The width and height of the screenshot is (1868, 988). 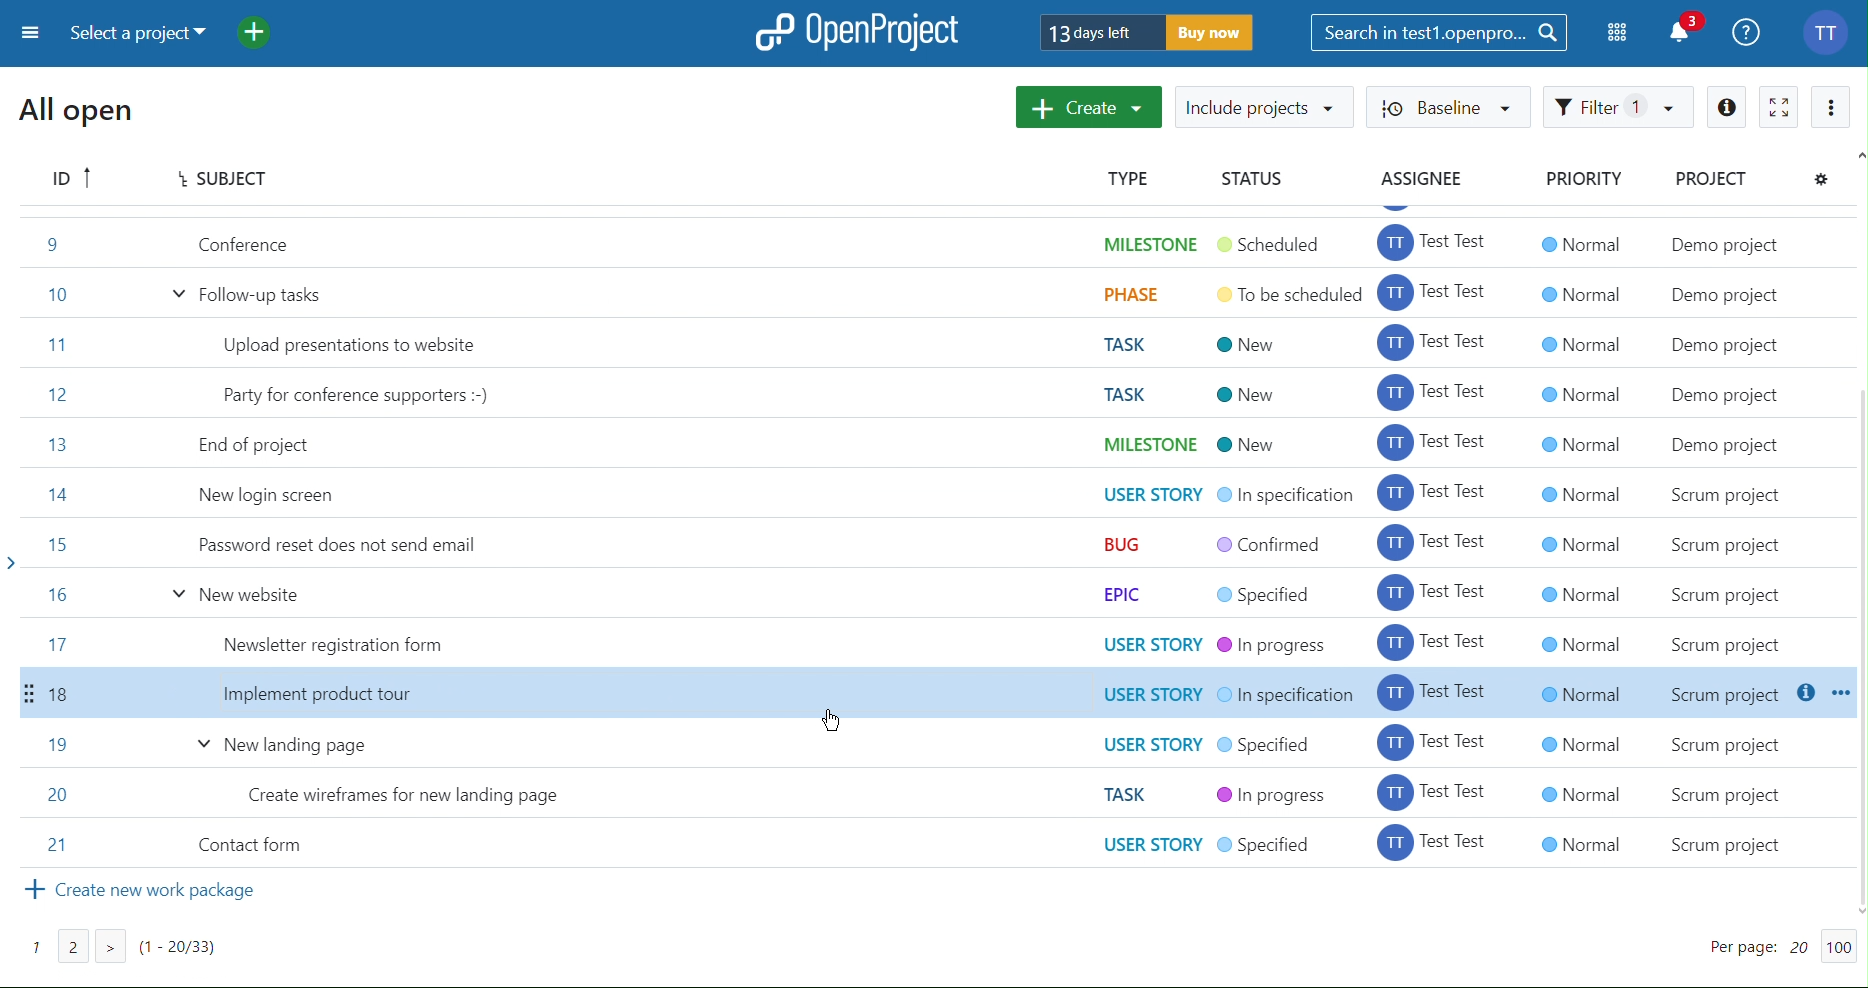 What do you see at coordinates (1748, 30) in the screenshot?
I see `Help` at bounding box center [1748, 30].